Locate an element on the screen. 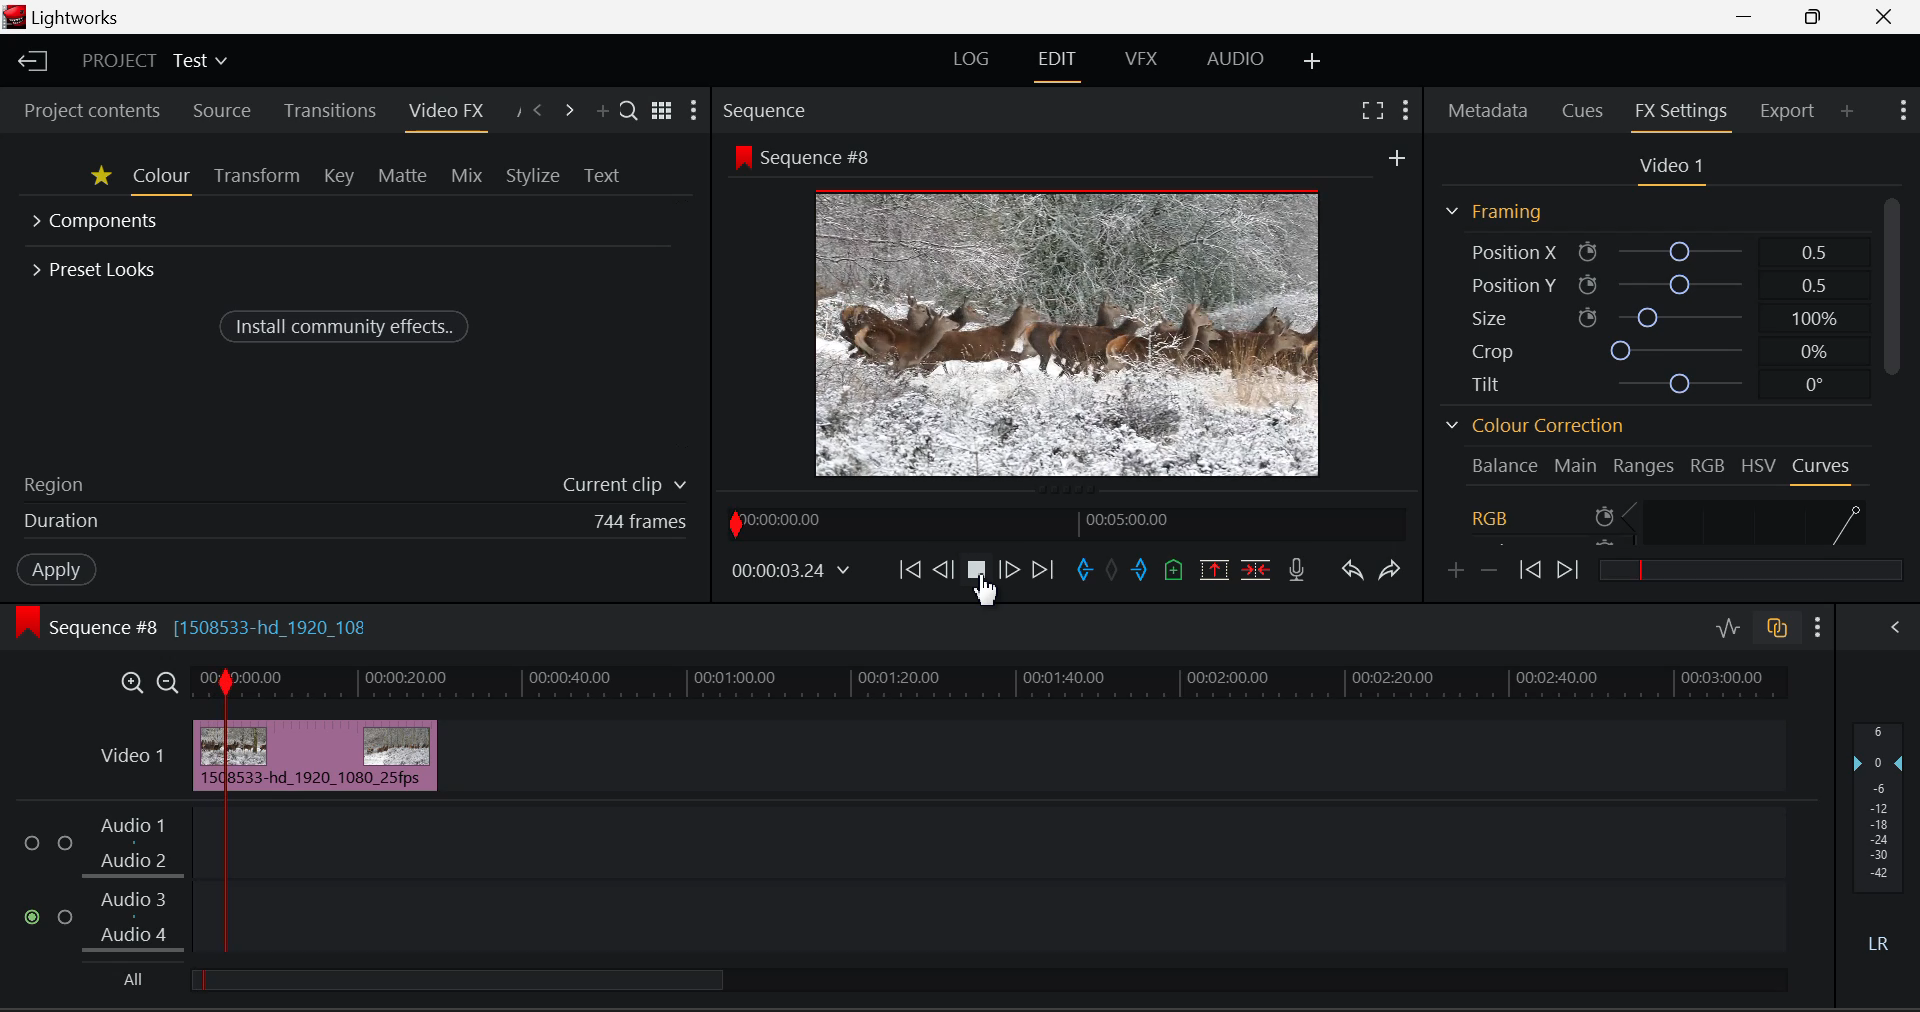  Preset Looks is located at coordinates (97, 267).